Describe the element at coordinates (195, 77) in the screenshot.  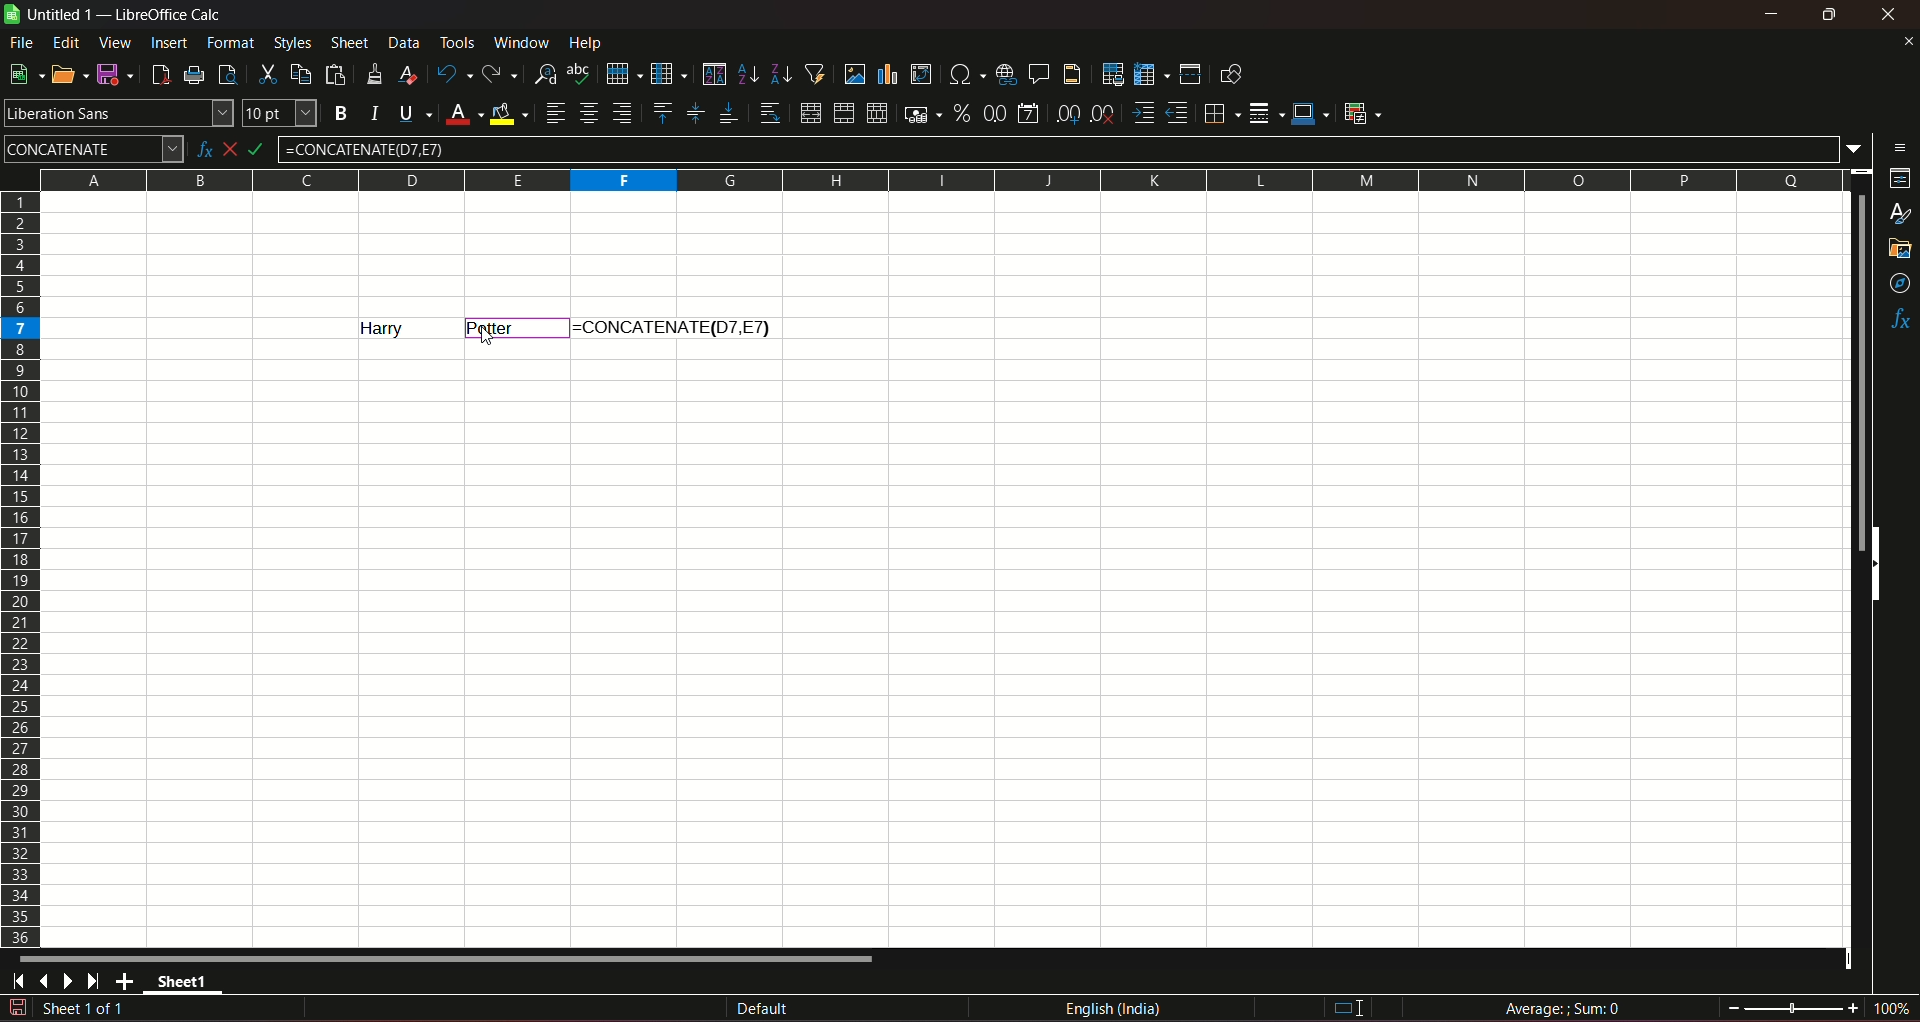
I see `print` at that location.